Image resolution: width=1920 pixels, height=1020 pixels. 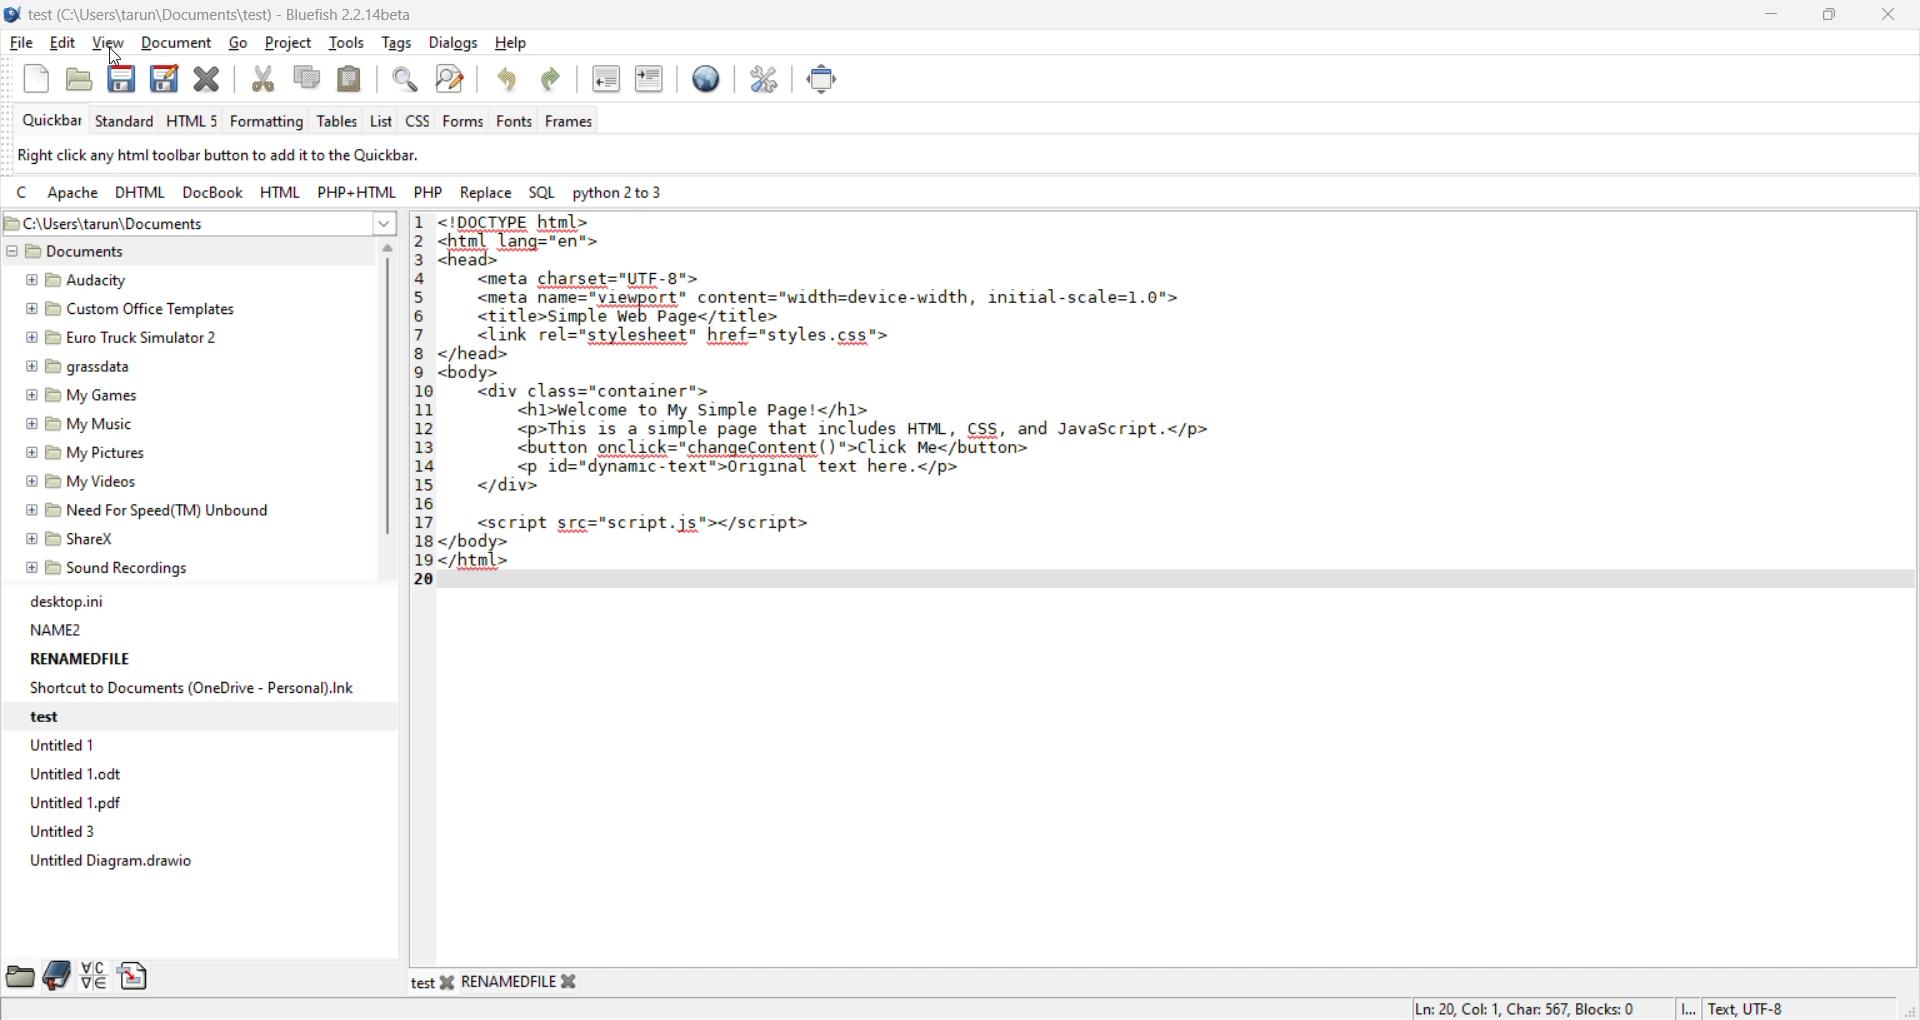 I want to click on undo, so click(x=508, y=81).